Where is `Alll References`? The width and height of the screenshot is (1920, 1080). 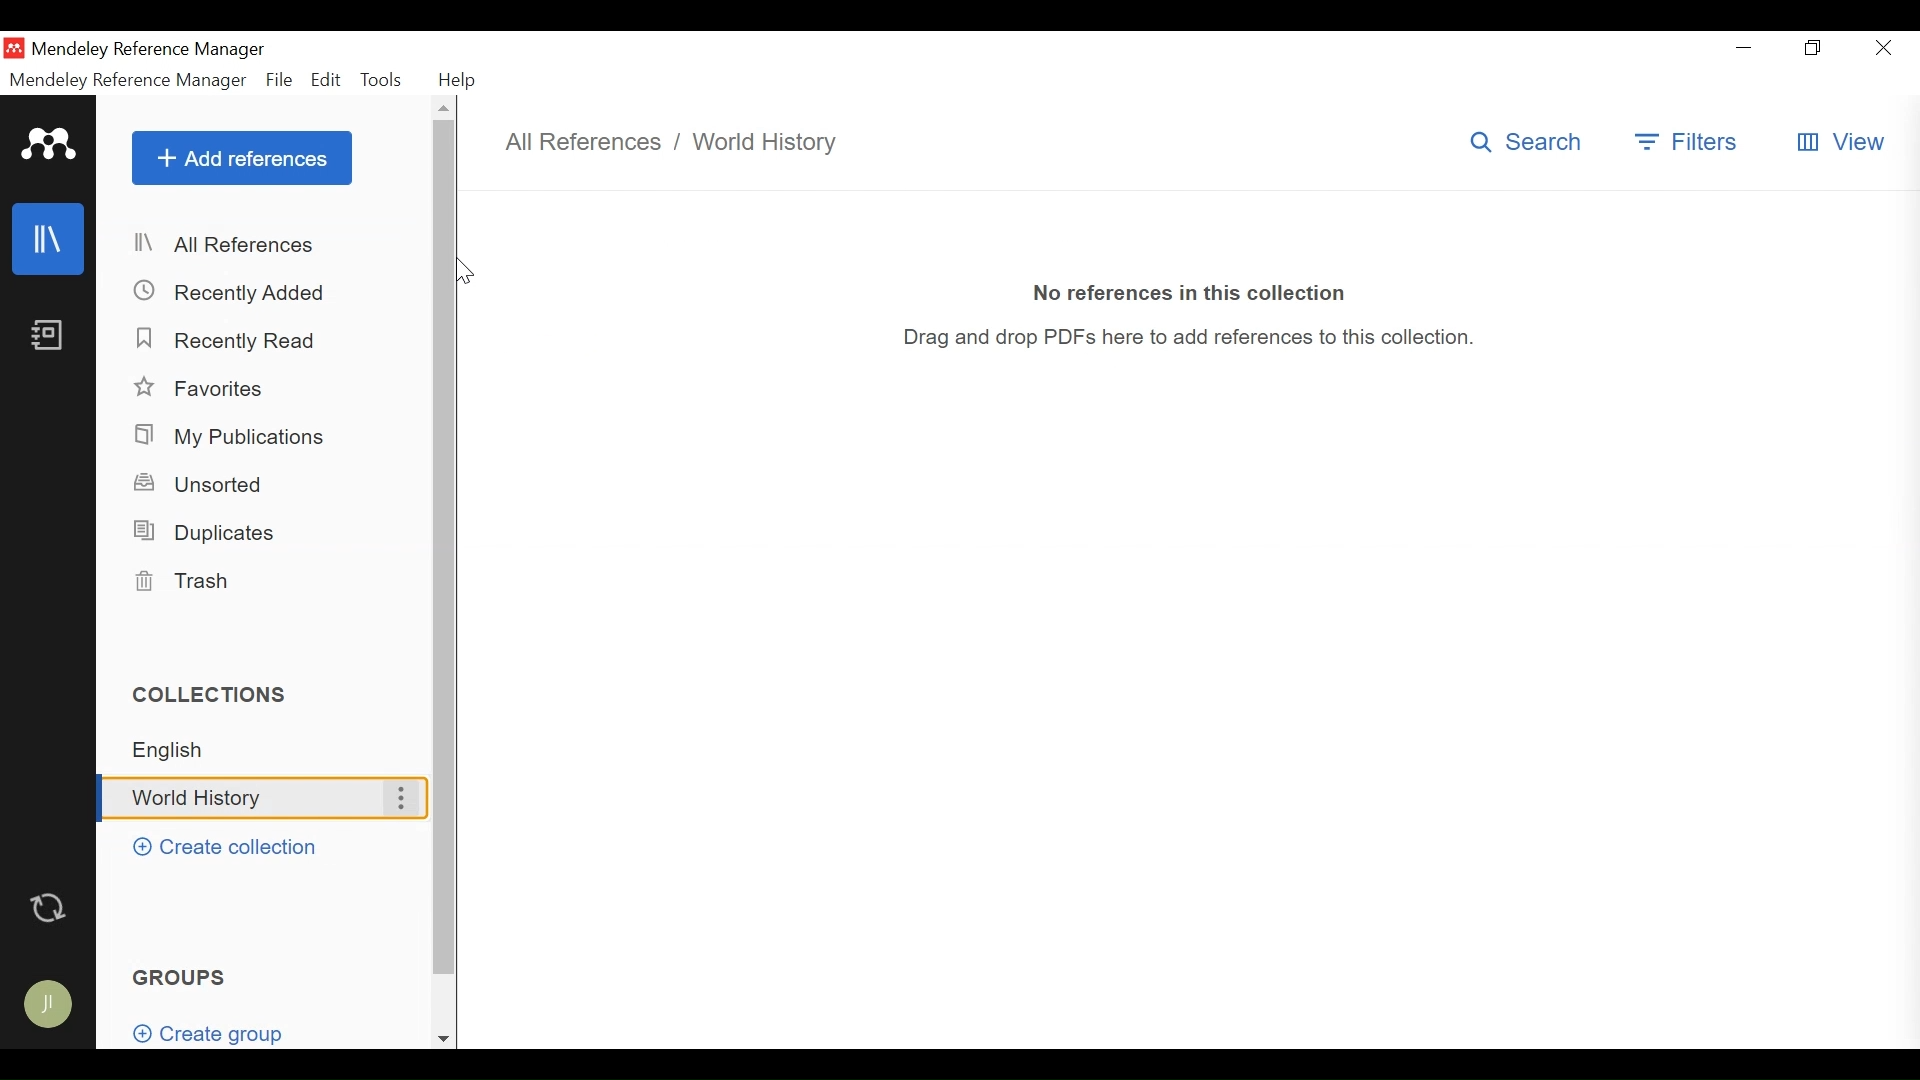 Alll References is located at coordinates (266, 245).